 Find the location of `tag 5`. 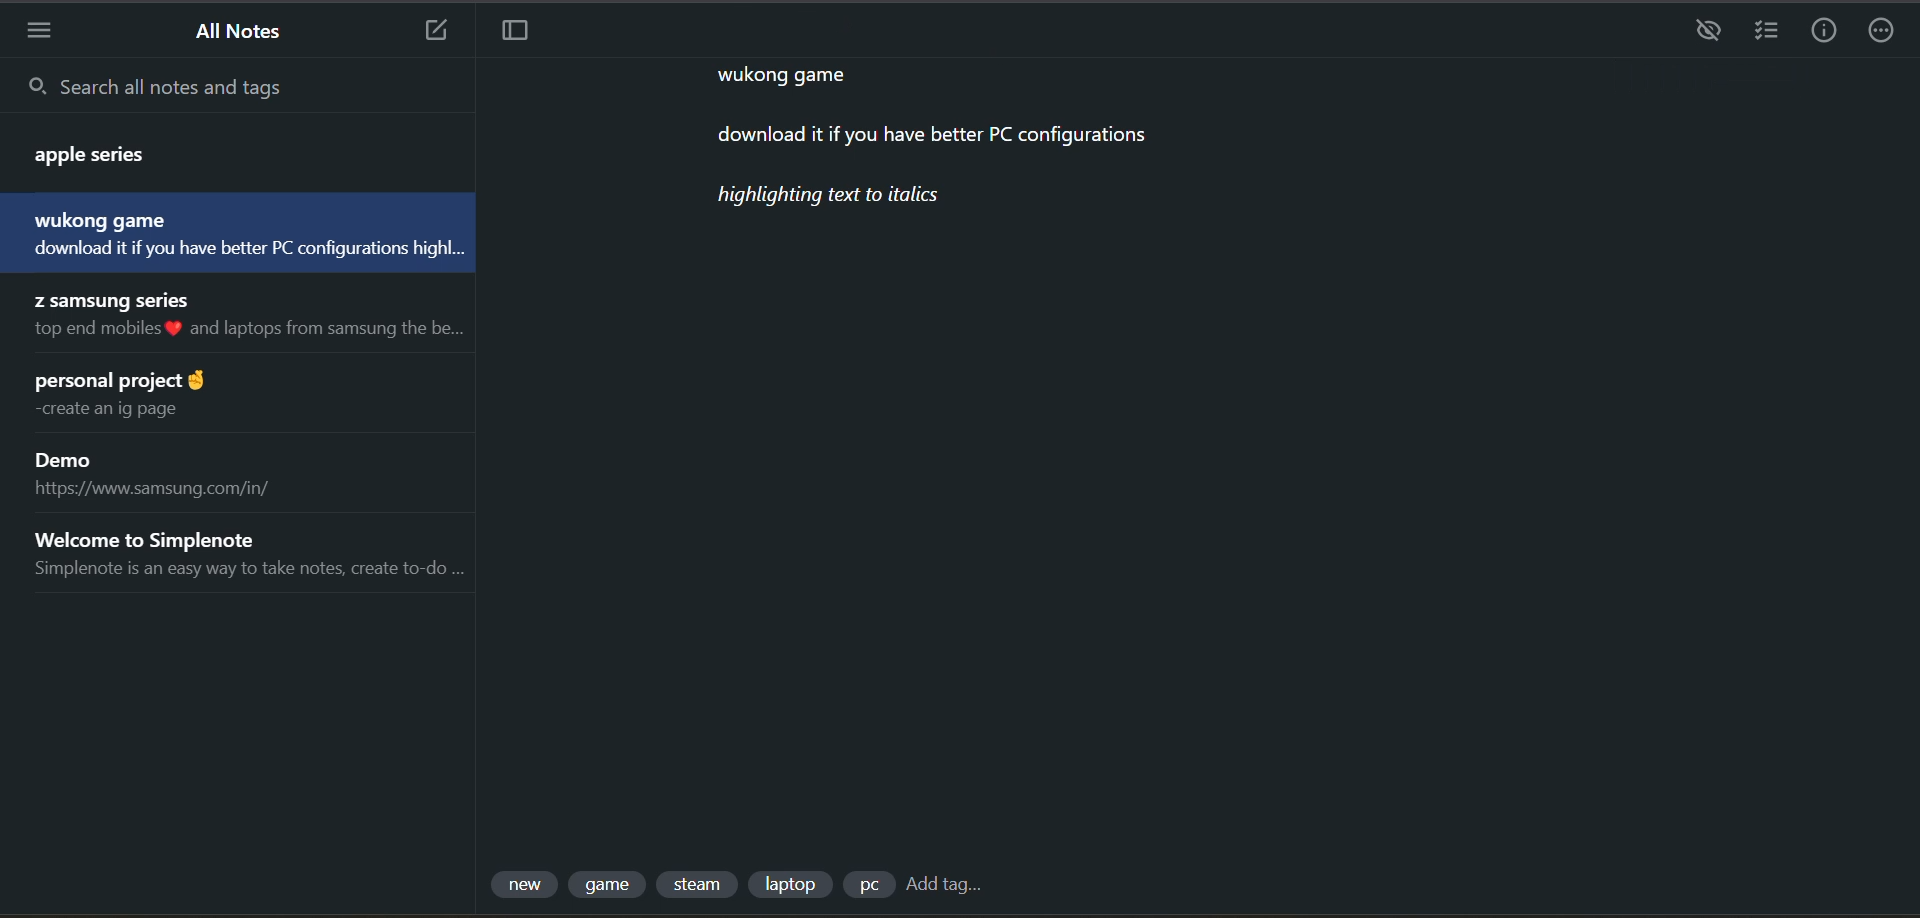

tag 5 is located at coordinates (867, 885).